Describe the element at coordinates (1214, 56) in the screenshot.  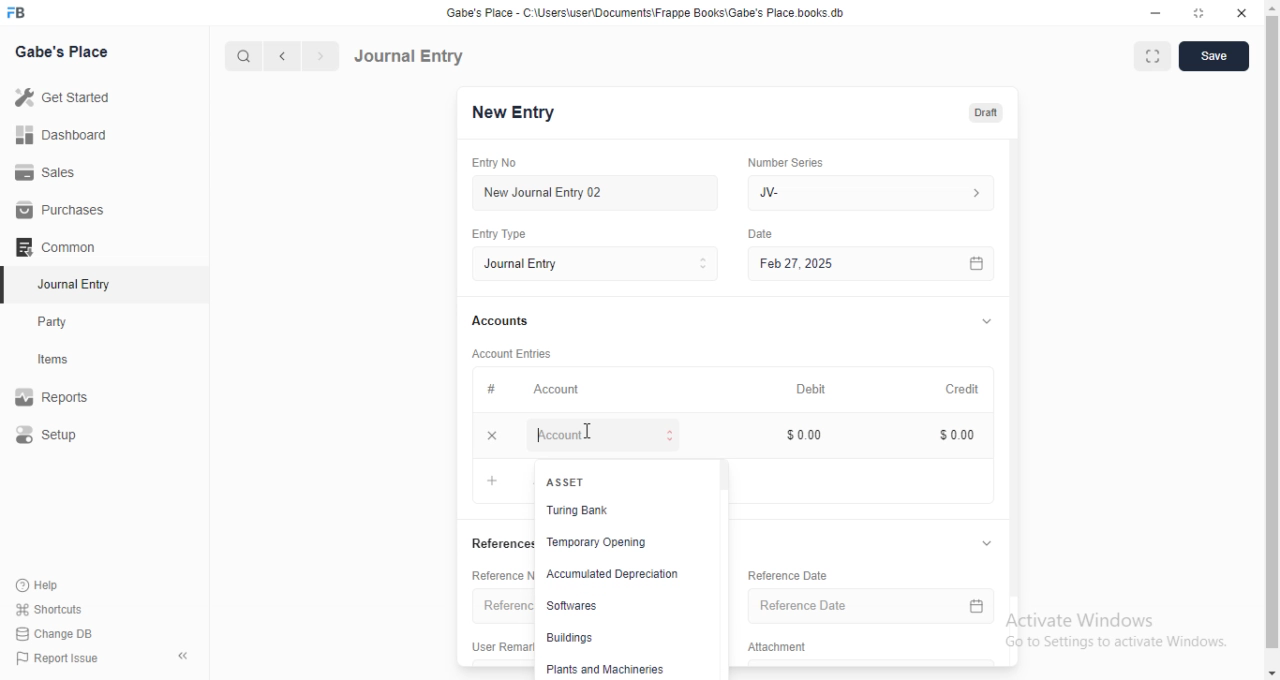
I see `Save` at that location.